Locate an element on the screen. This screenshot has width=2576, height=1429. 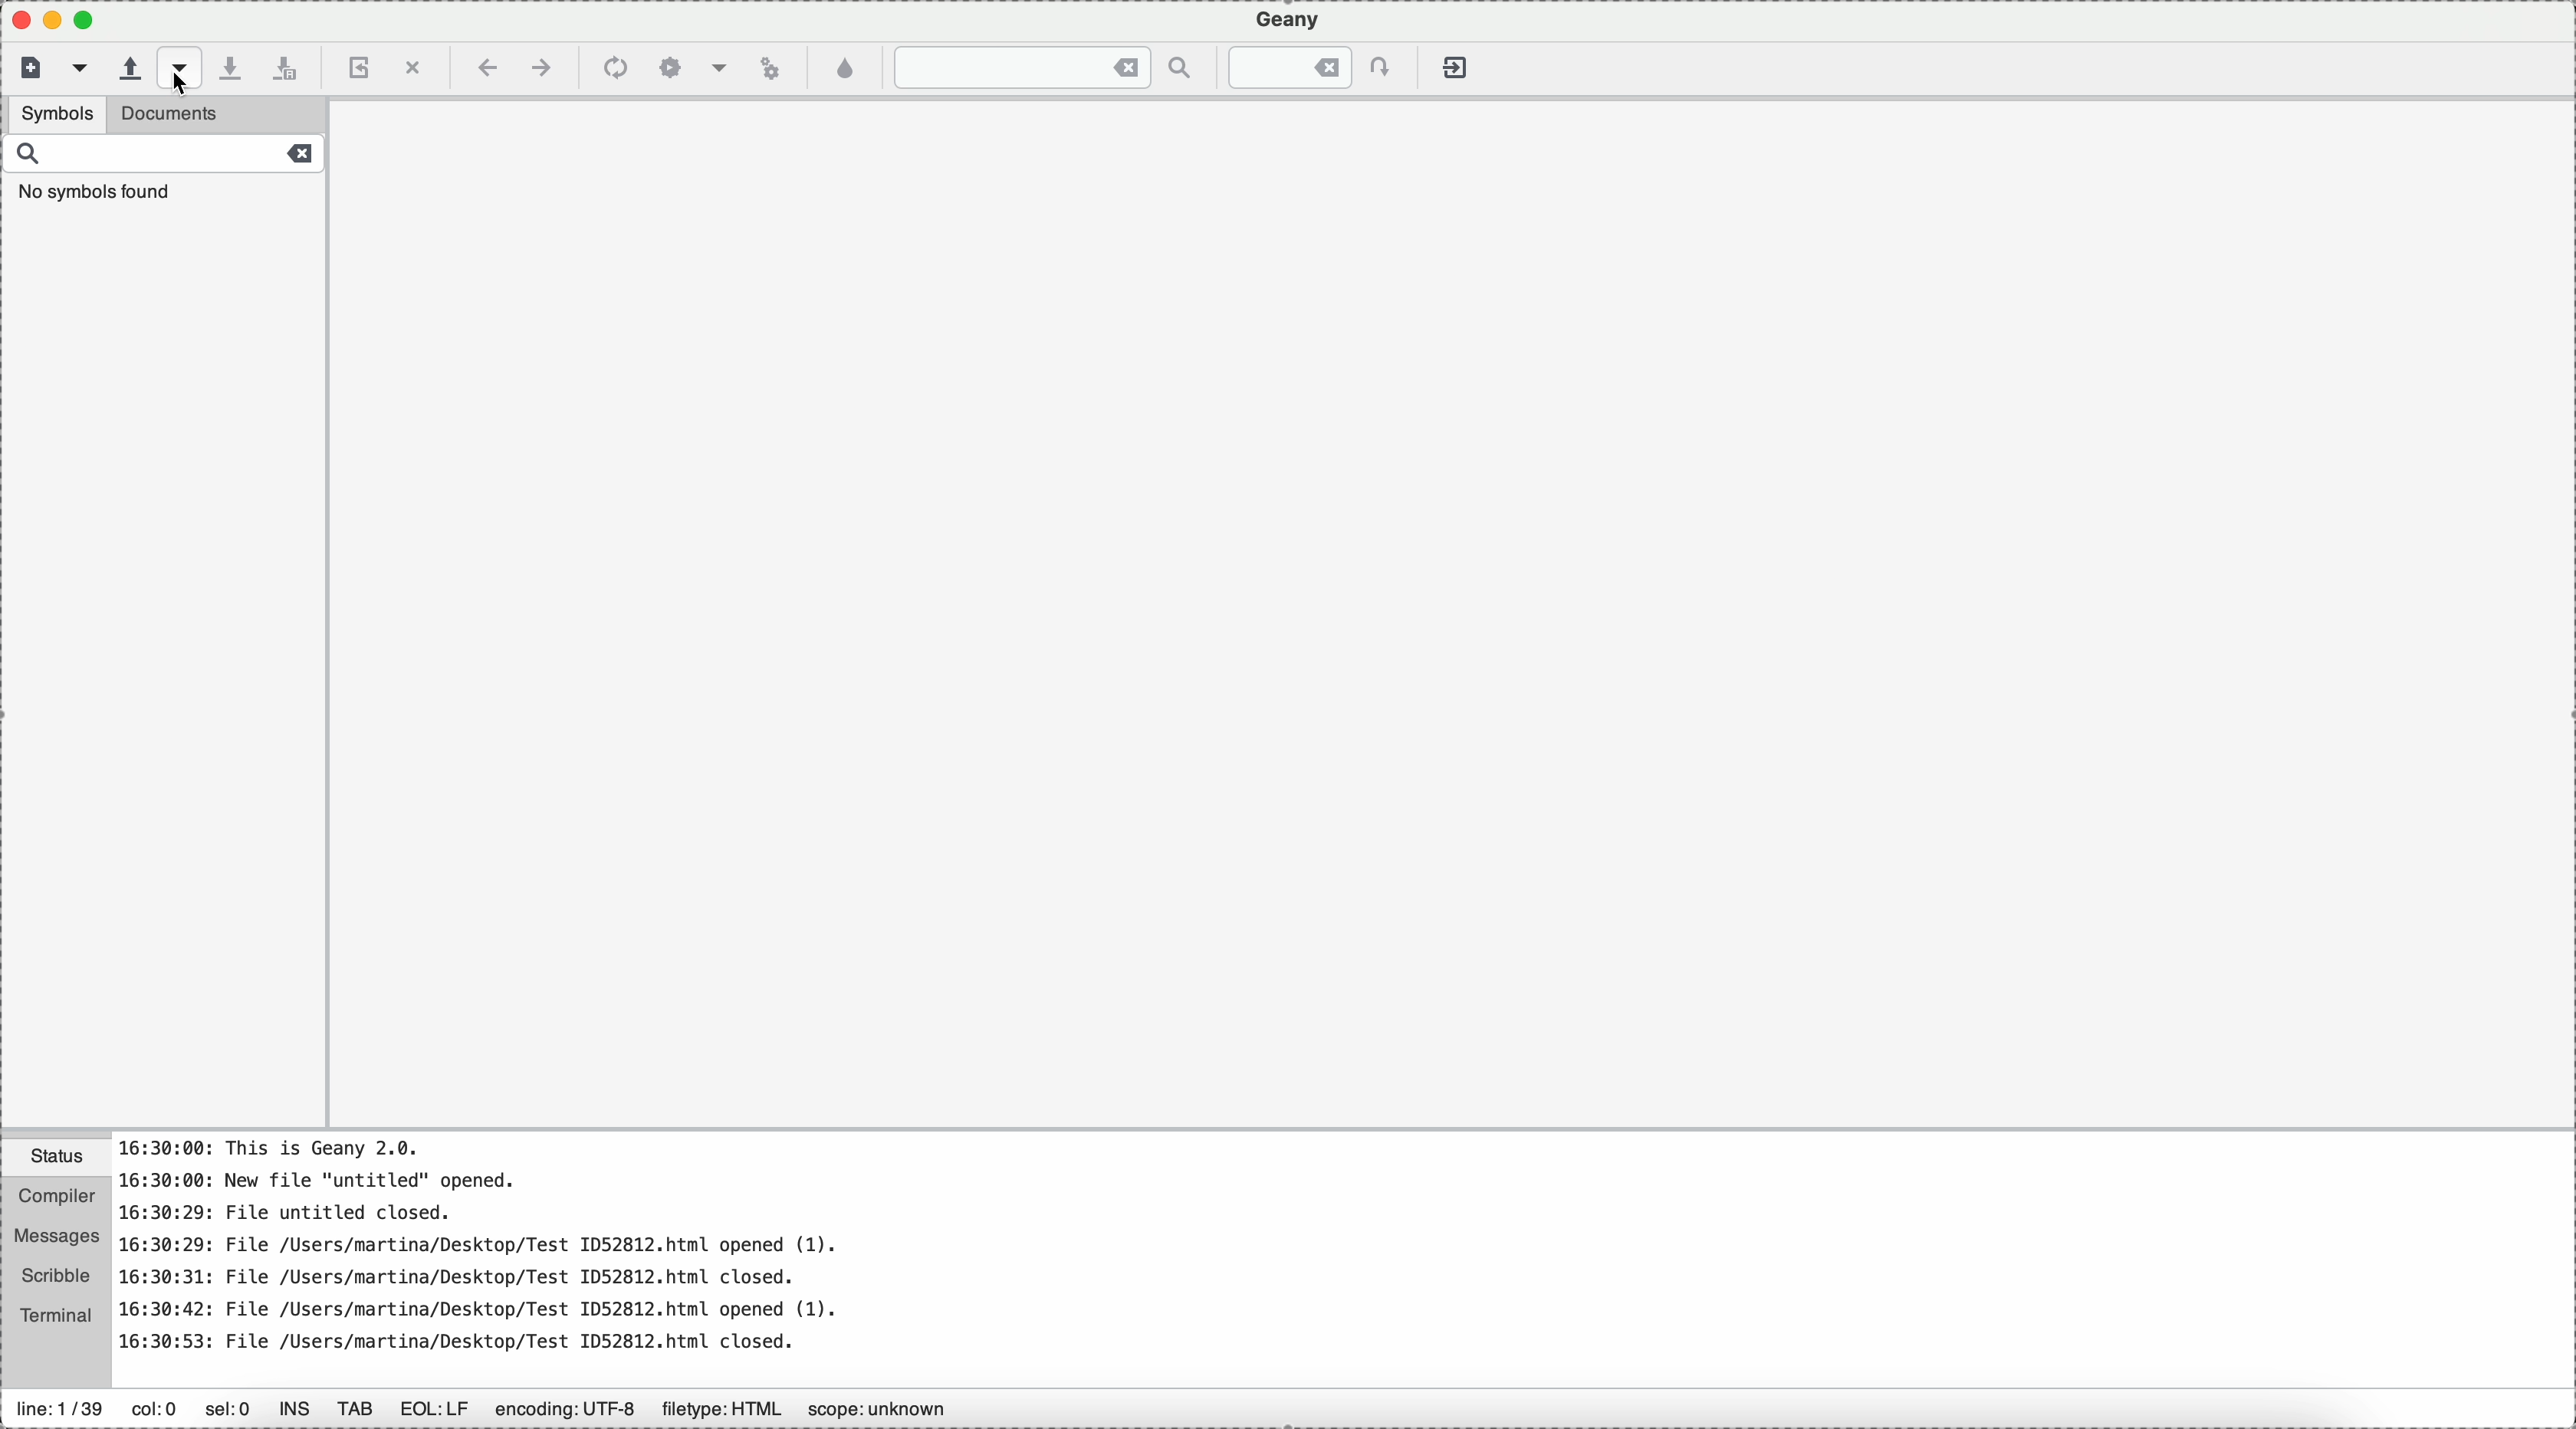
open a recent file is located at coordinates (191, 69).